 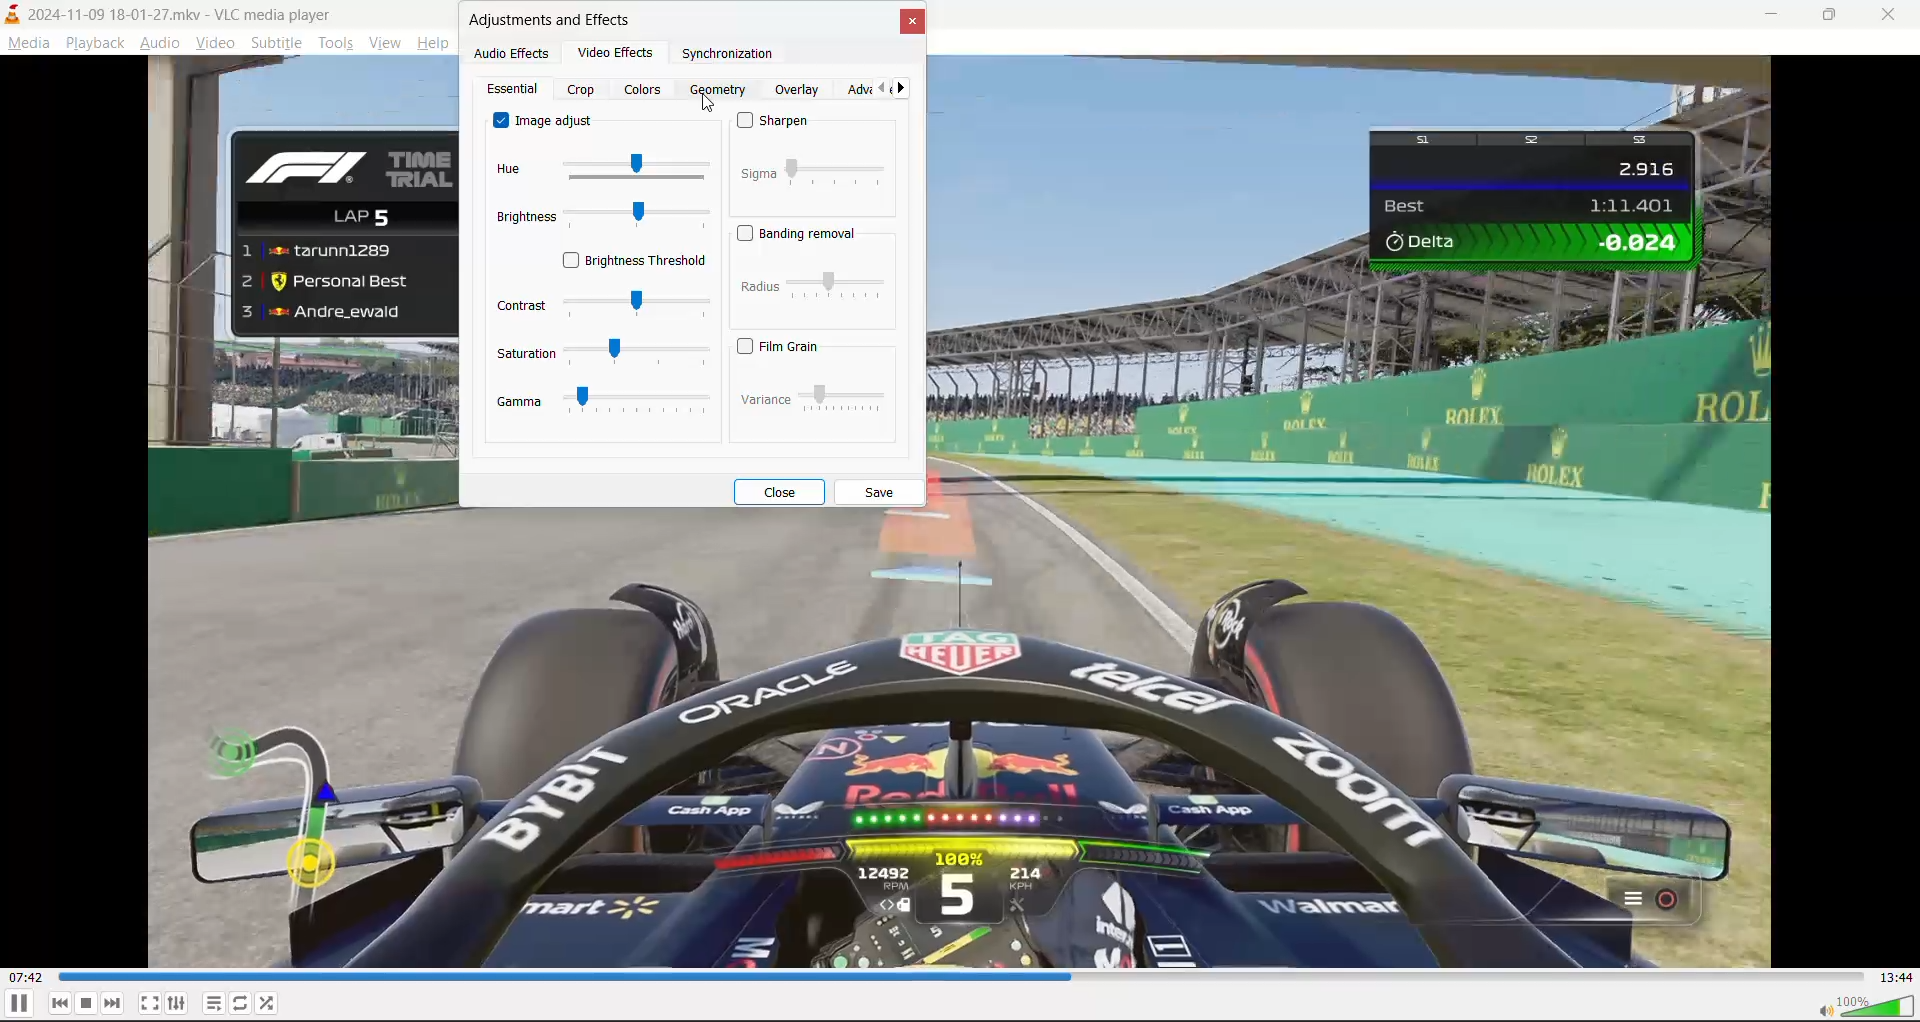 I want to click on sigma, so click(x=815, y=172).